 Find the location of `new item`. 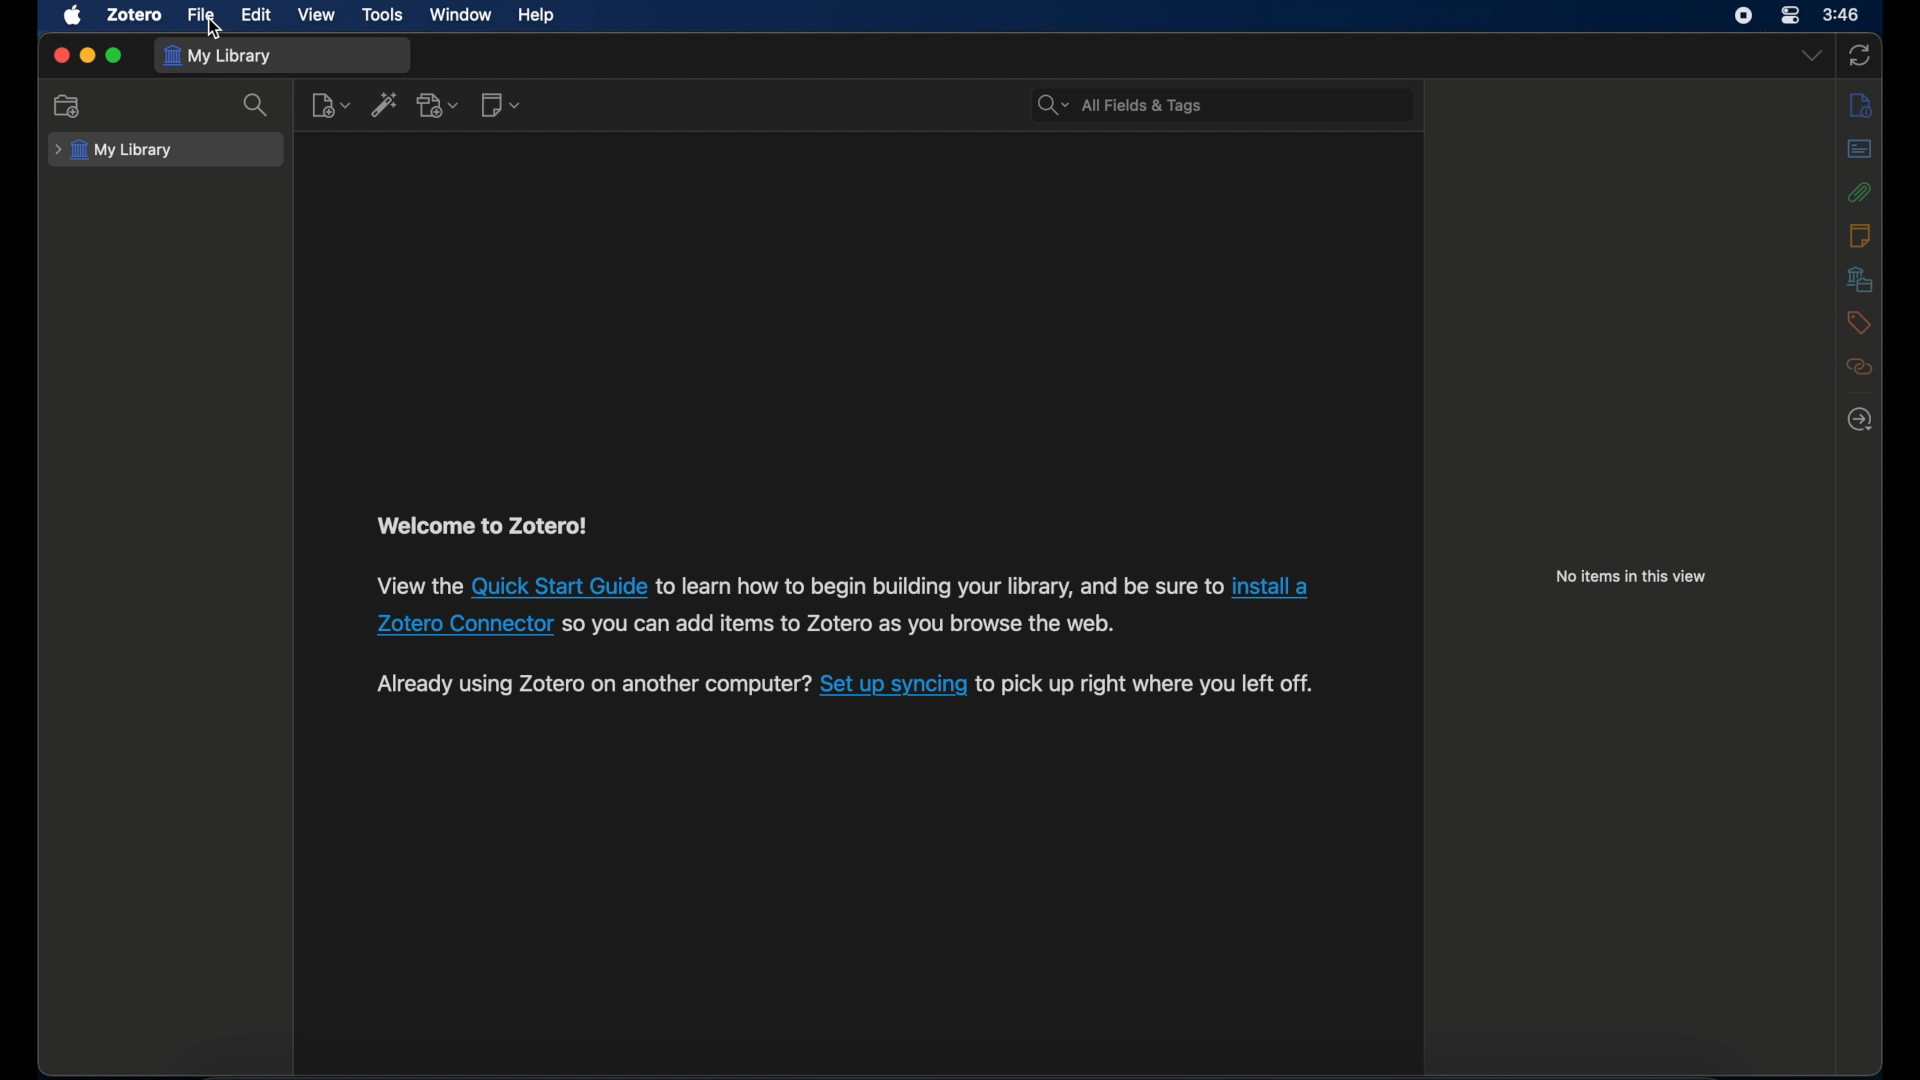

new item is located at coordinates (331, 104).